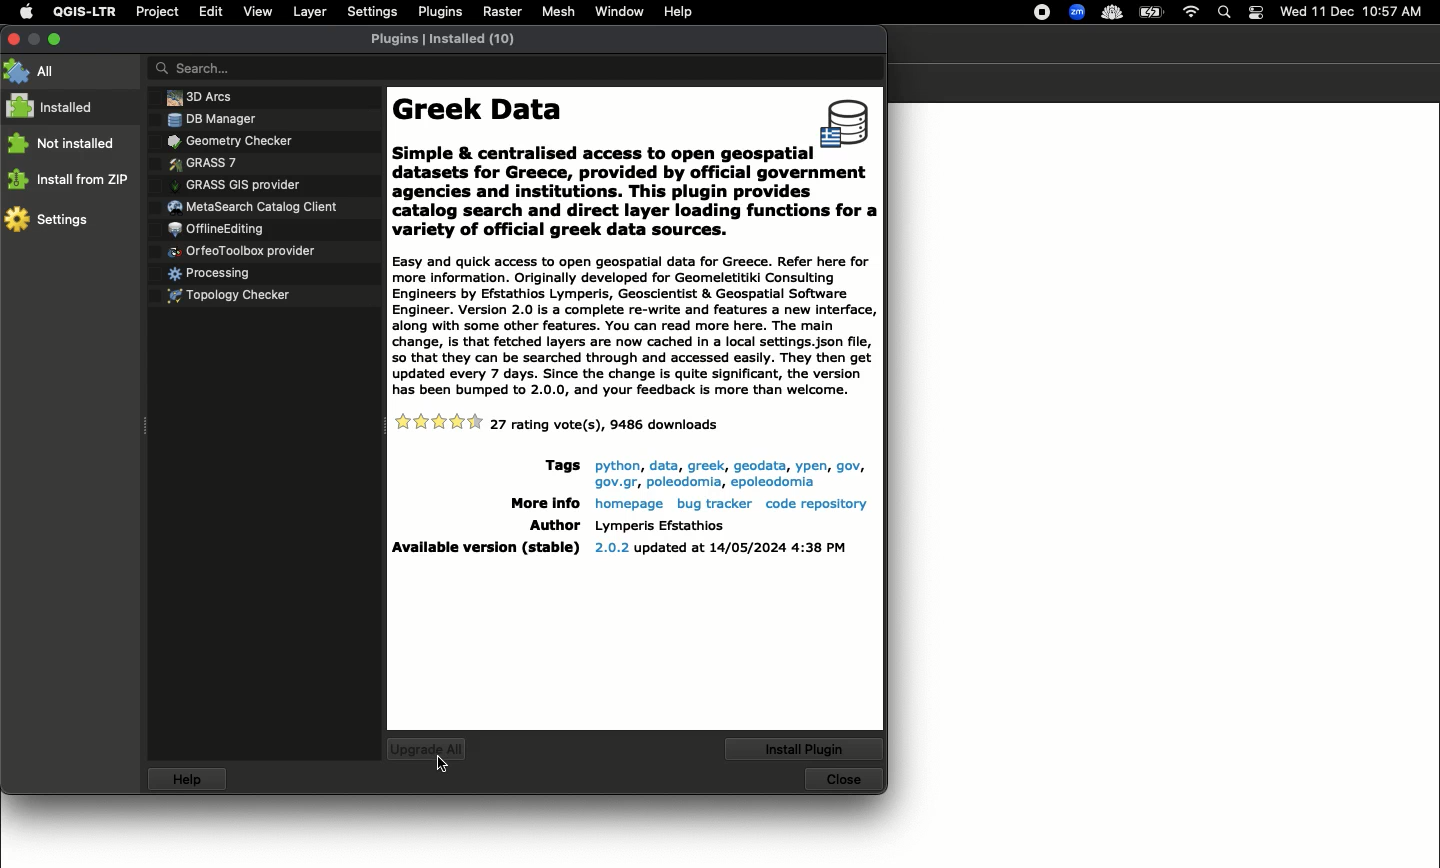 Image resolution: width=1440 pixels, height=868 pixels. Describe the element at coordinates (721, 548) in the screenshot. I see `2.0.2 updated at 14/05/2024 4:38 P` at that location.